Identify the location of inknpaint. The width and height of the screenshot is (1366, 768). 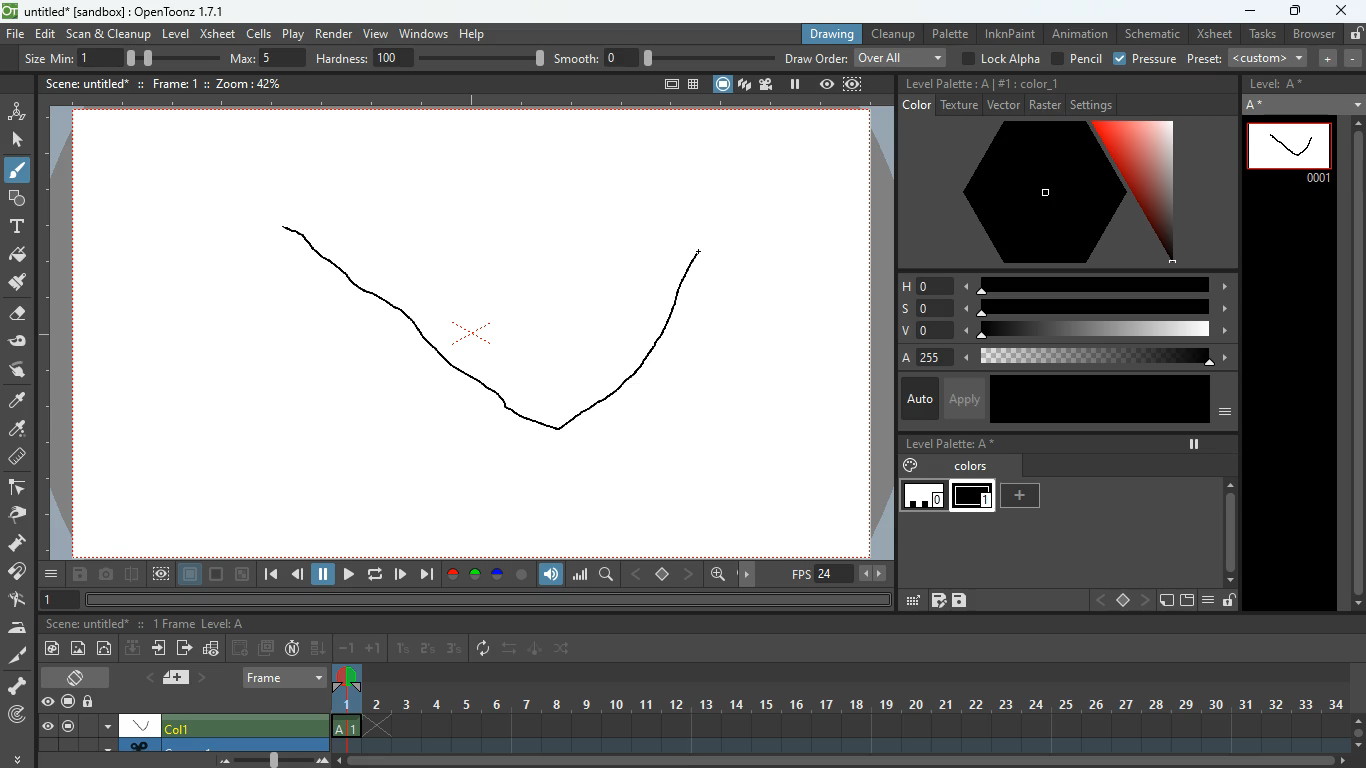
(1010, 33).